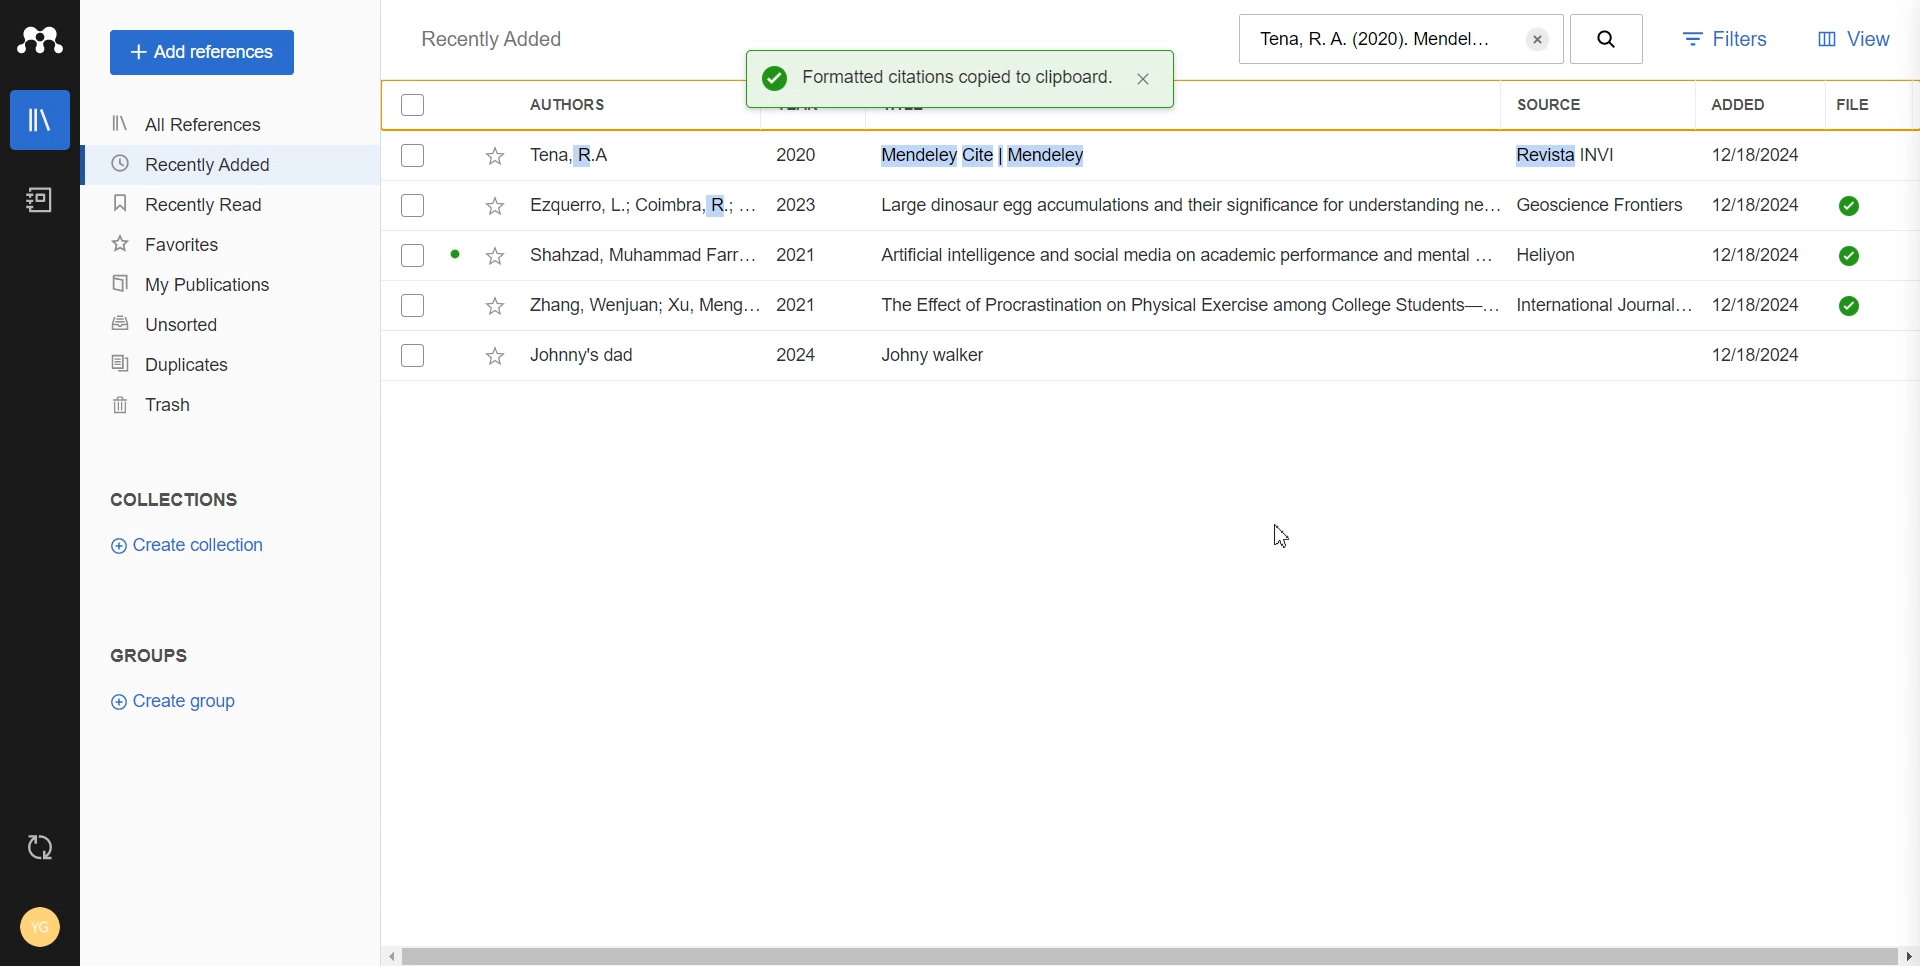 Image resolution: width=1920 pixels, height=966 pixels. I want to click on Create Collection, so click(189, 546).